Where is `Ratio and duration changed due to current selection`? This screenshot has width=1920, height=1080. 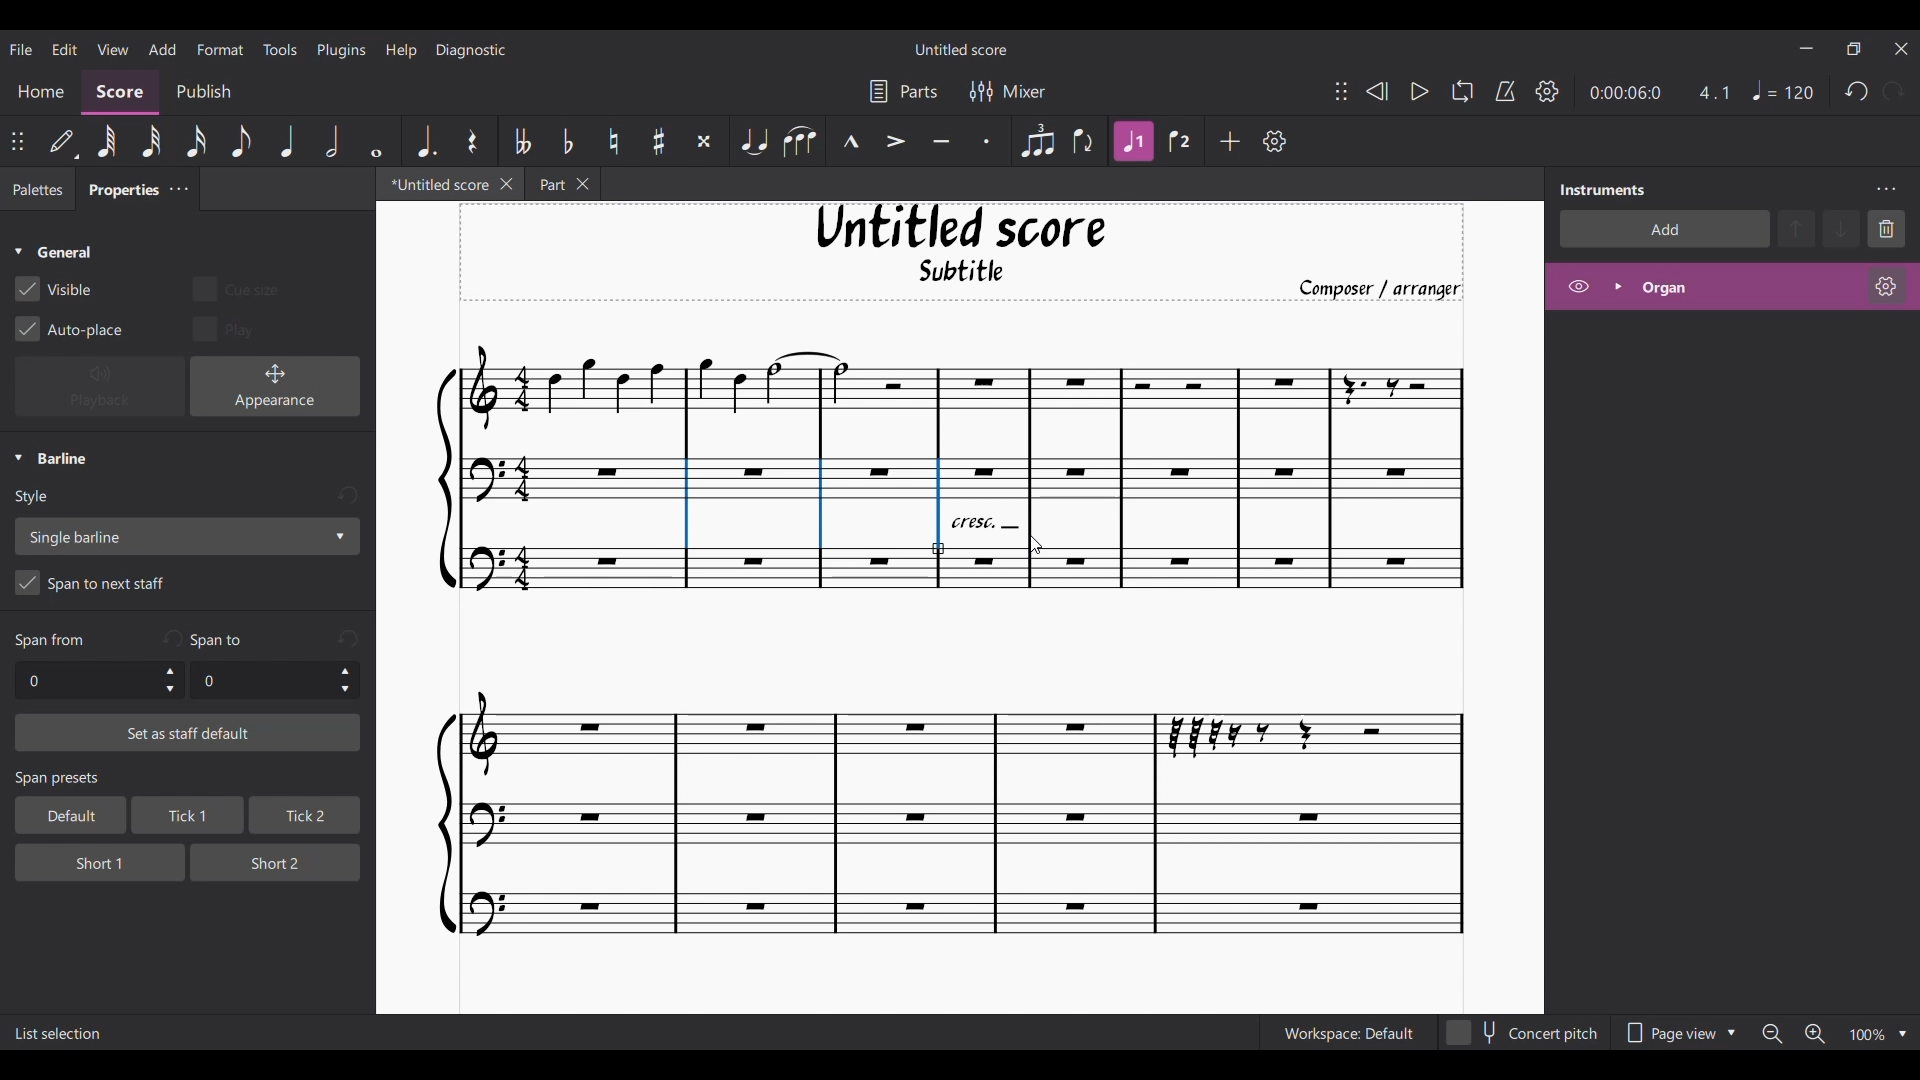 Ratio and duration changed due to current selection is located at coordinates (1659, 93).